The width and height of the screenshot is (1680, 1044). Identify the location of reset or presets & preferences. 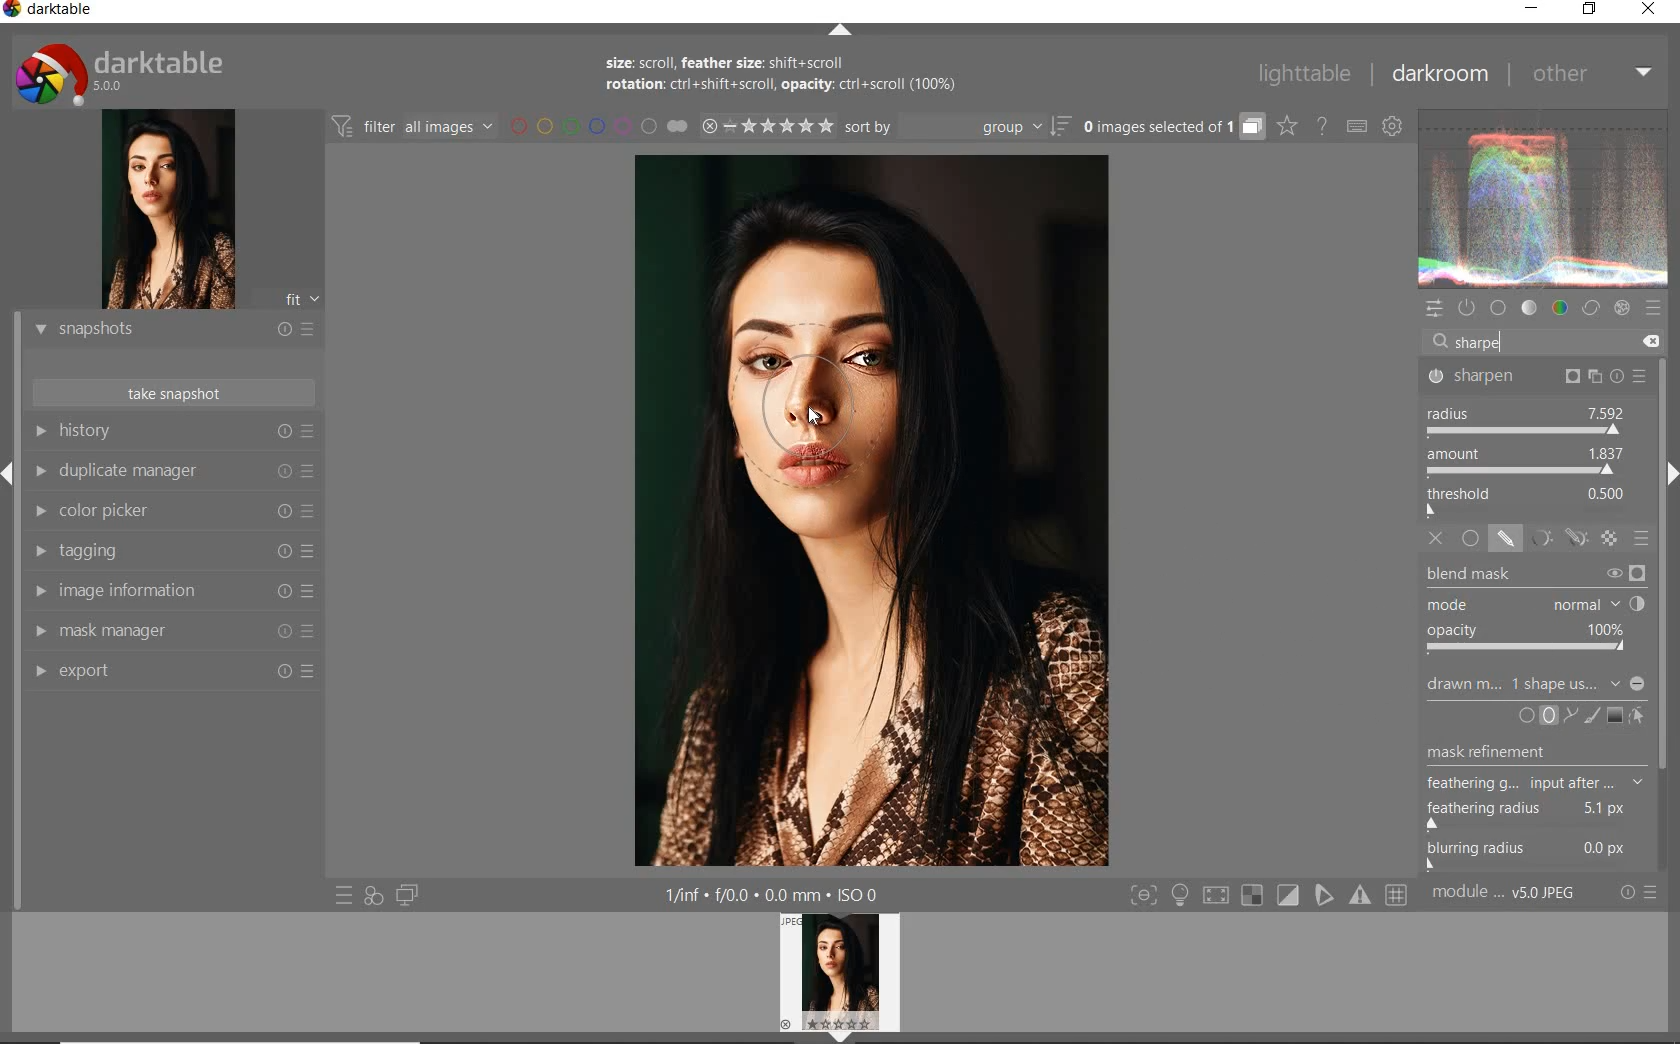
(1639, 896).